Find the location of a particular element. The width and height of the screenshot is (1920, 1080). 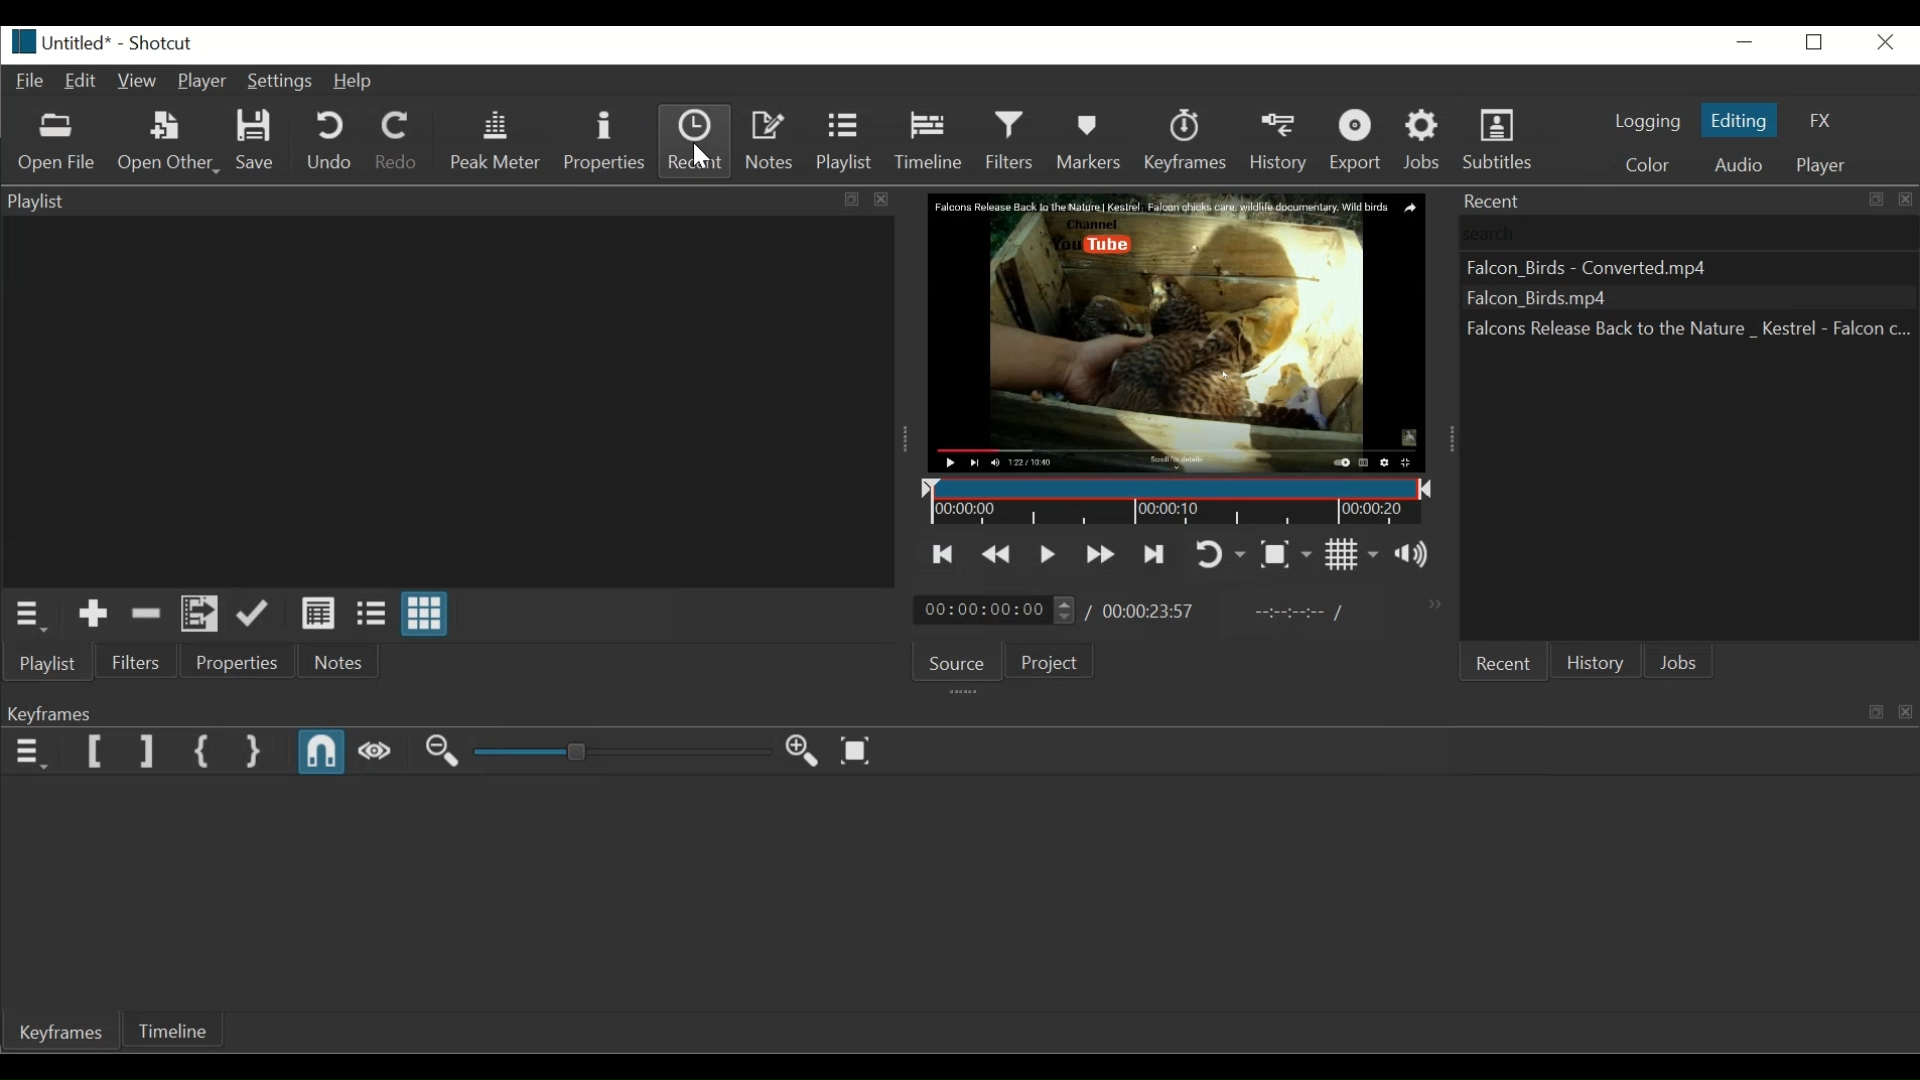

Restore is located at coordinates (1814, 42).